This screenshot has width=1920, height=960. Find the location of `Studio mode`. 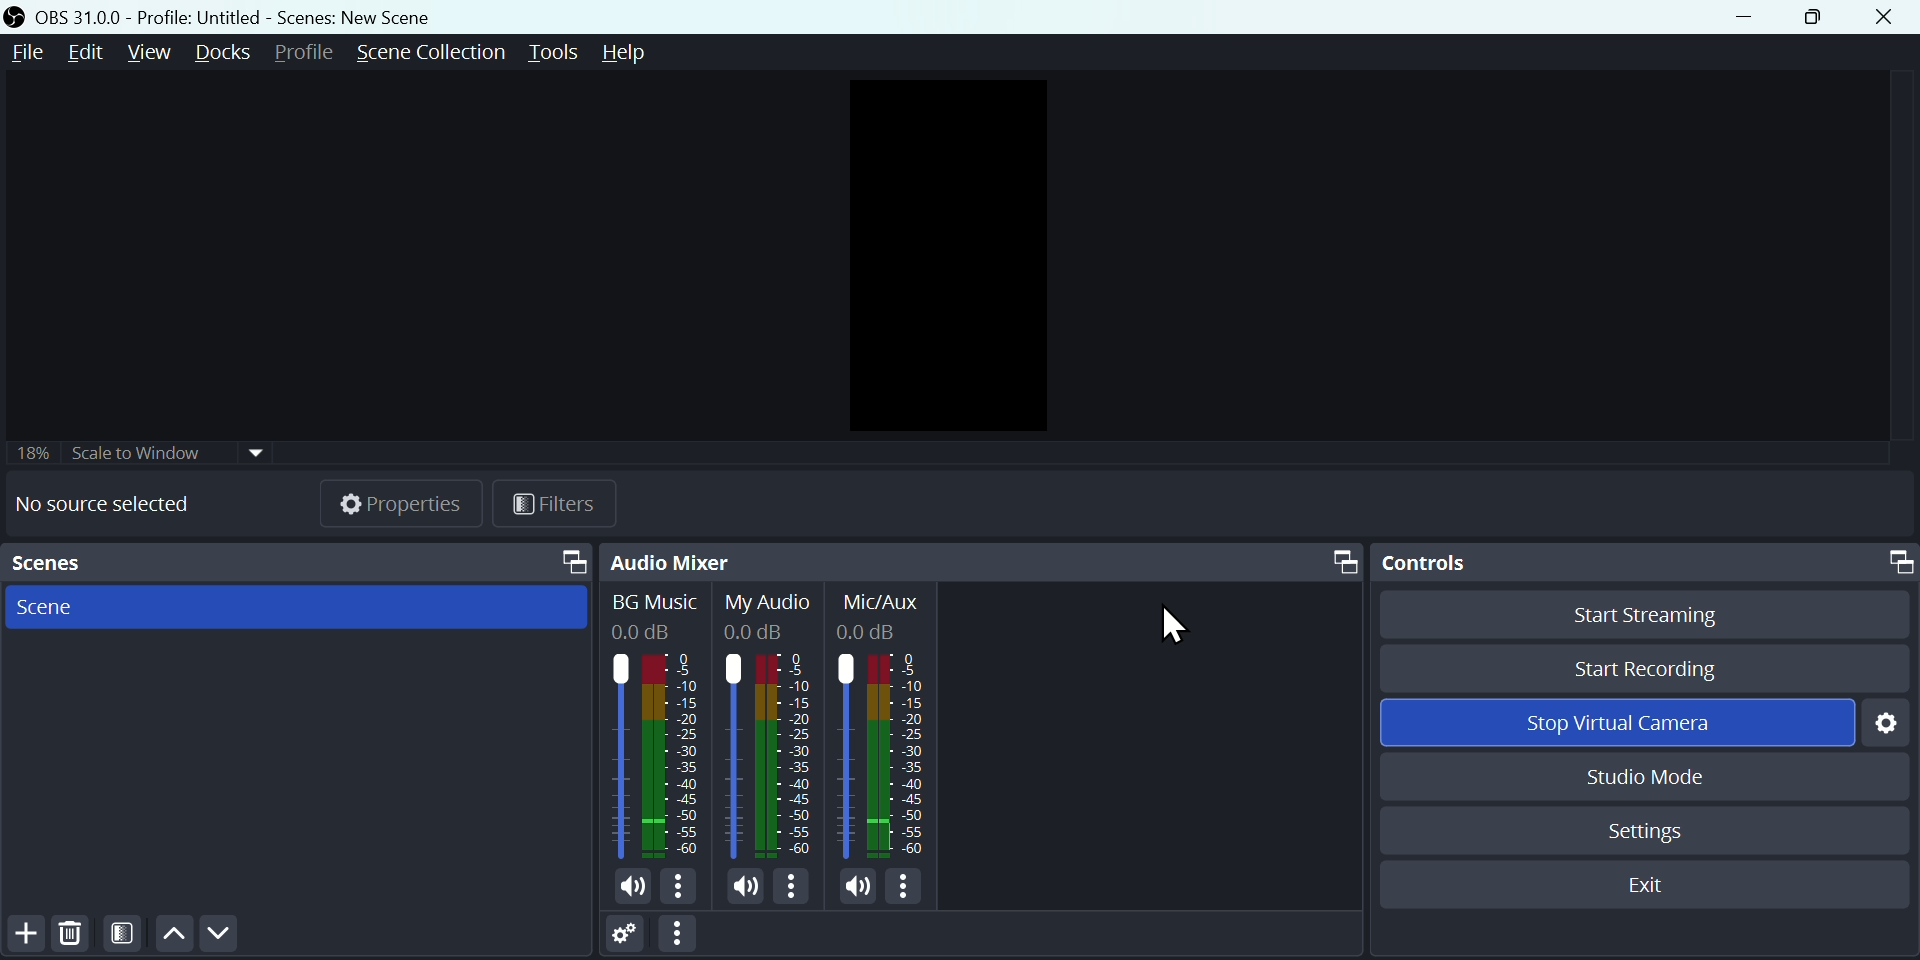

Studio mode is located at coordinates (1655, 777).